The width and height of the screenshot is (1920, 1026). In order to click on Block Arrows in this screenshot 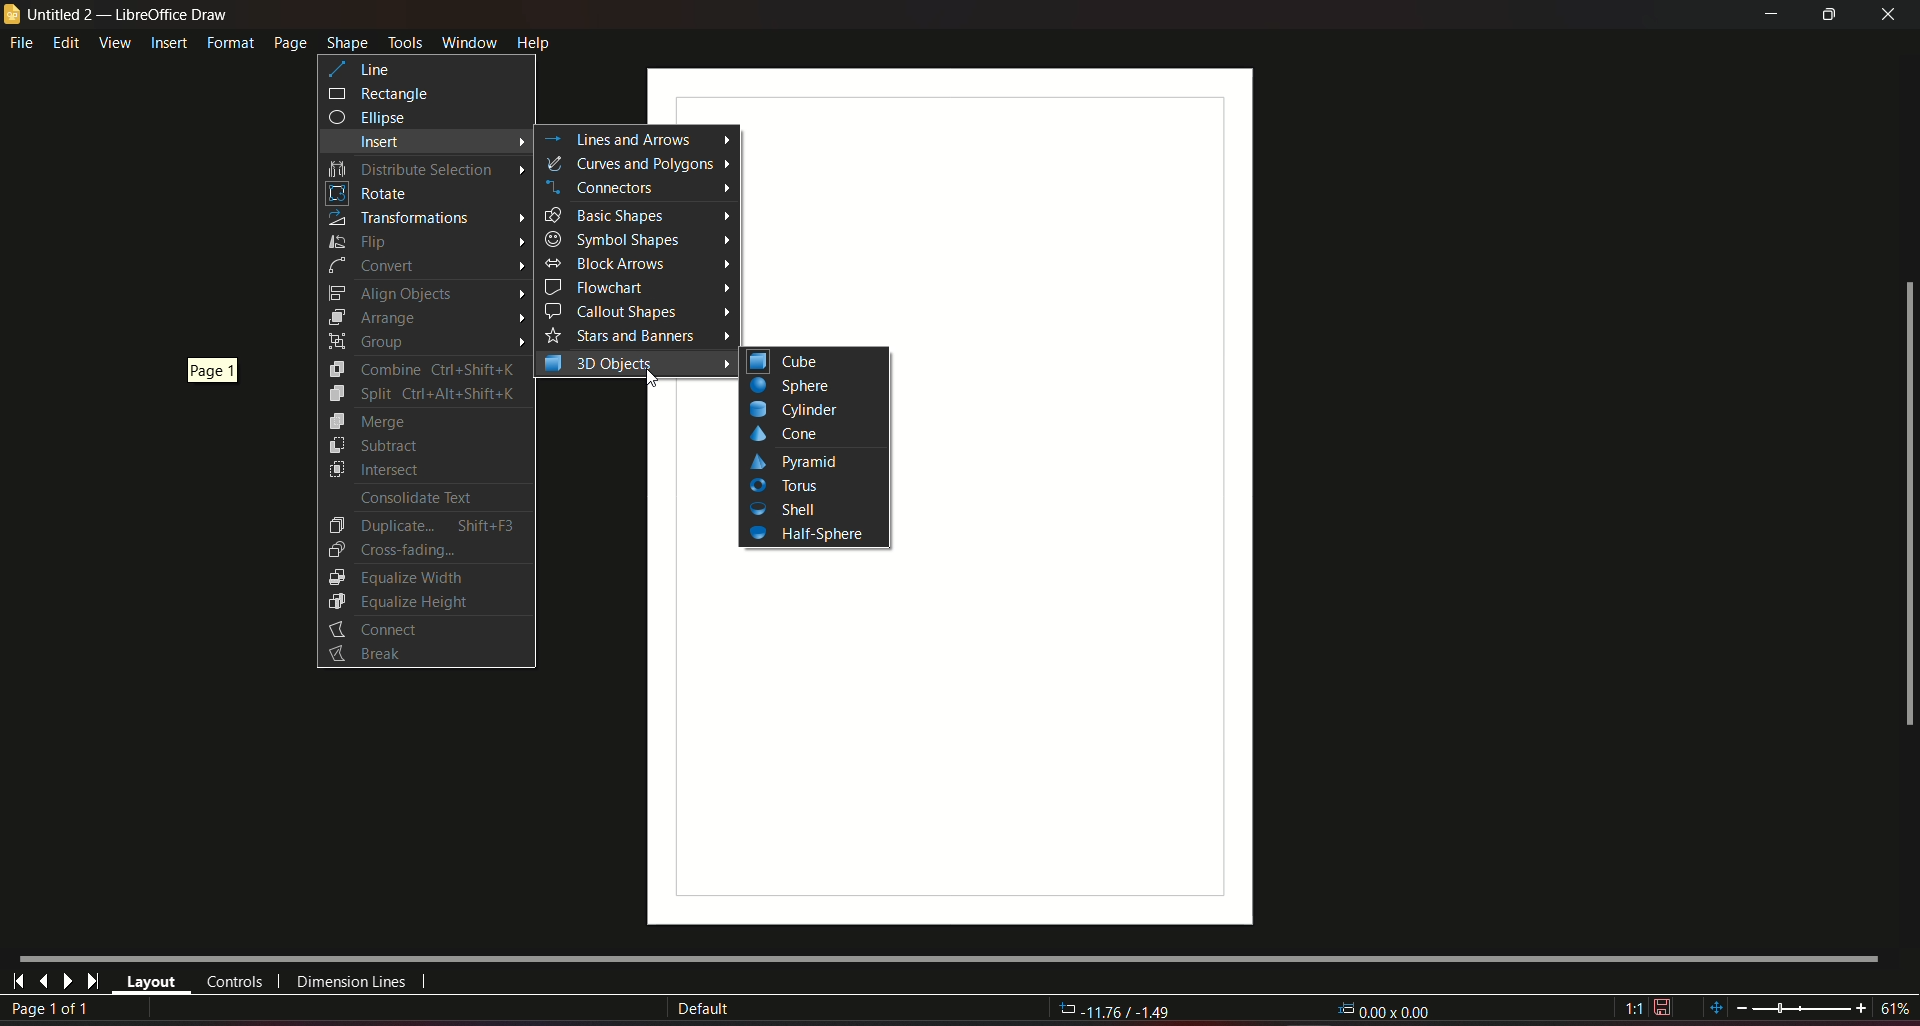, I will do `click(605, 264)`.